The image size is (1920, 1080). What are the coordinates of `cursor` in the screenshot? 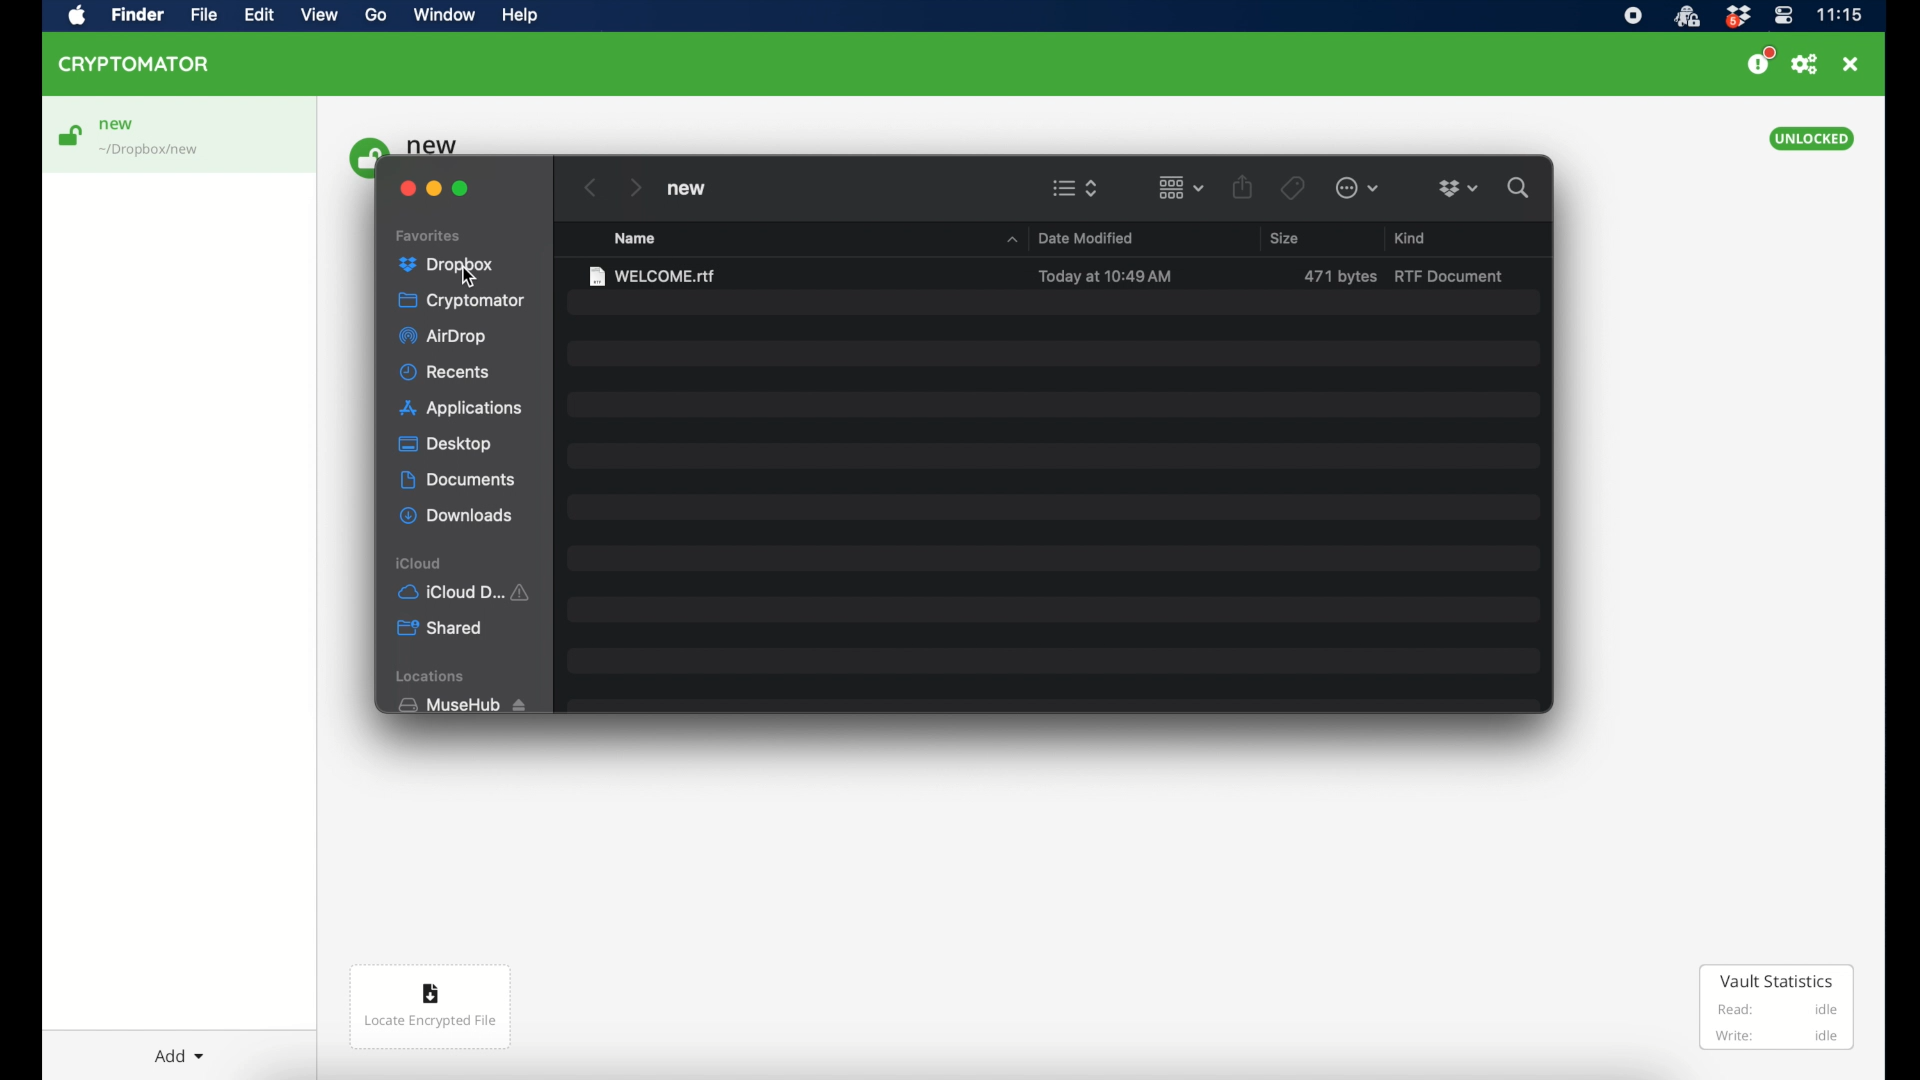 It's located at (468, 277).